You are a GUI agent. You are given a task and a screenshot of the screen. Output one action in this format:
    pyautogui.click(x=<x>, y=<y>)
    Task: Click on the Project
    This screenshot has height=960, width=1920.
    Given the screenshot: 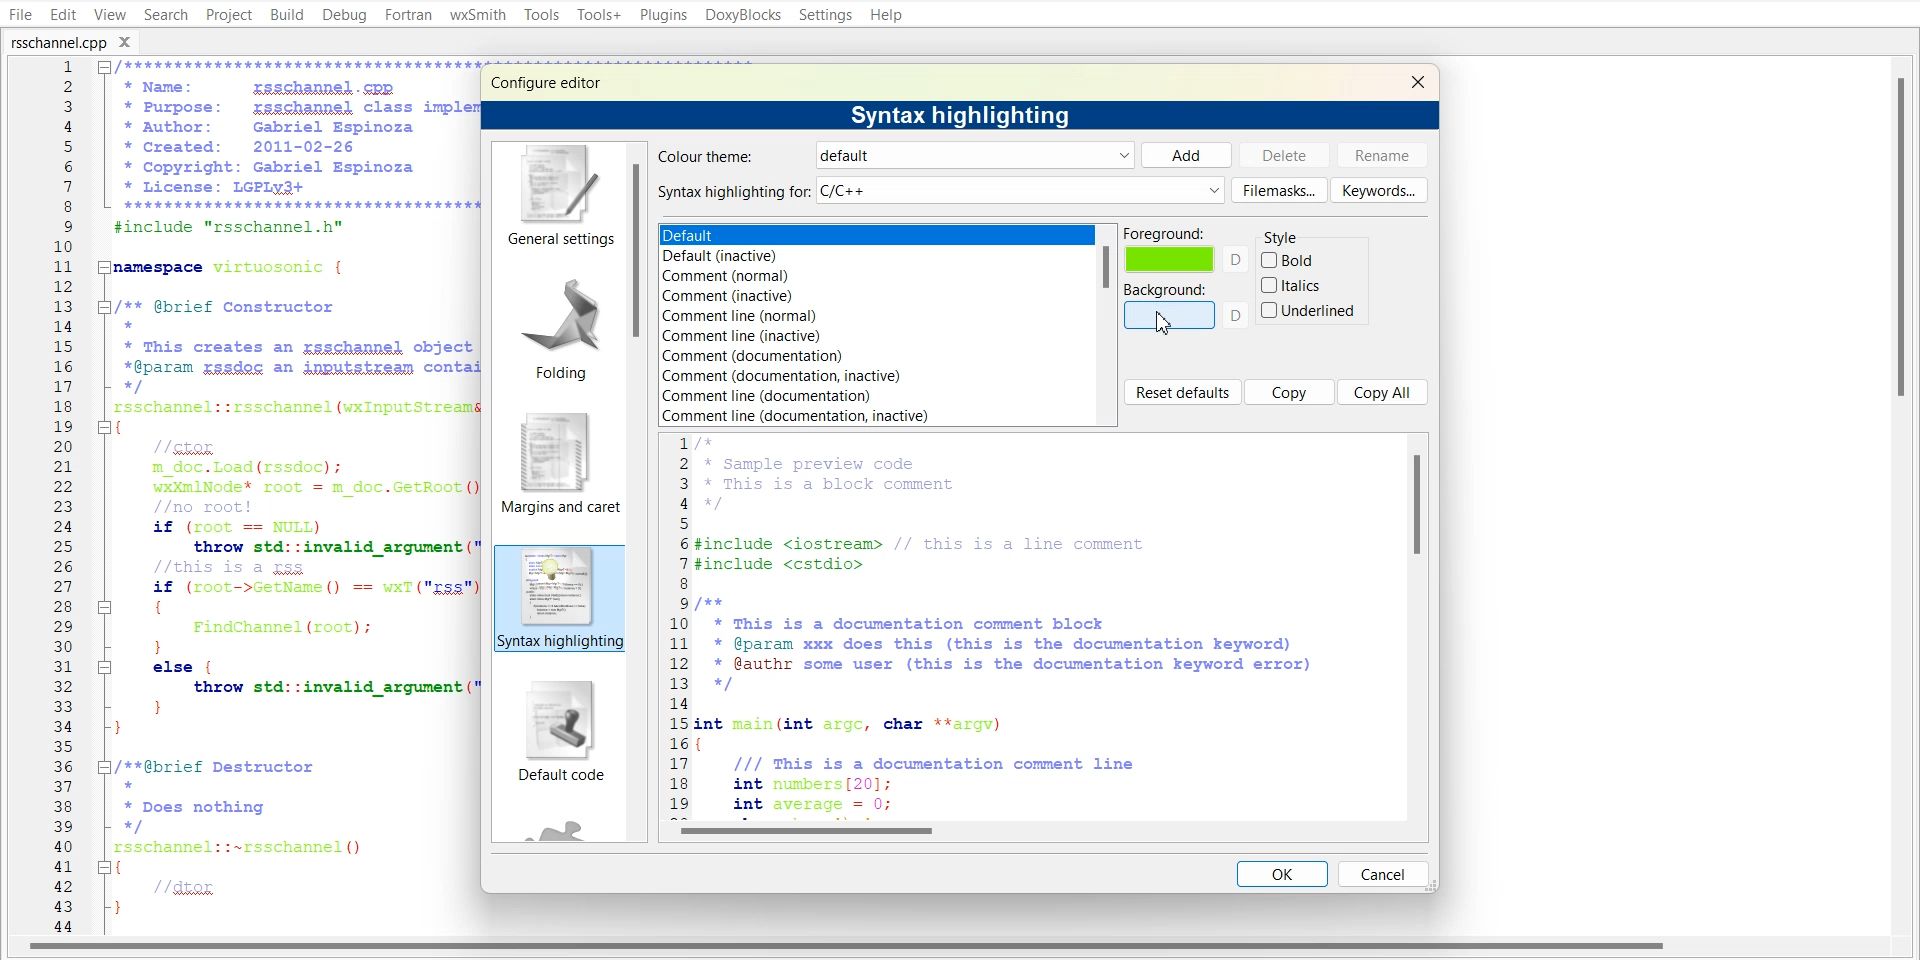 What is the action you would take?
    pyautogui.click(x=228, y=14)
    